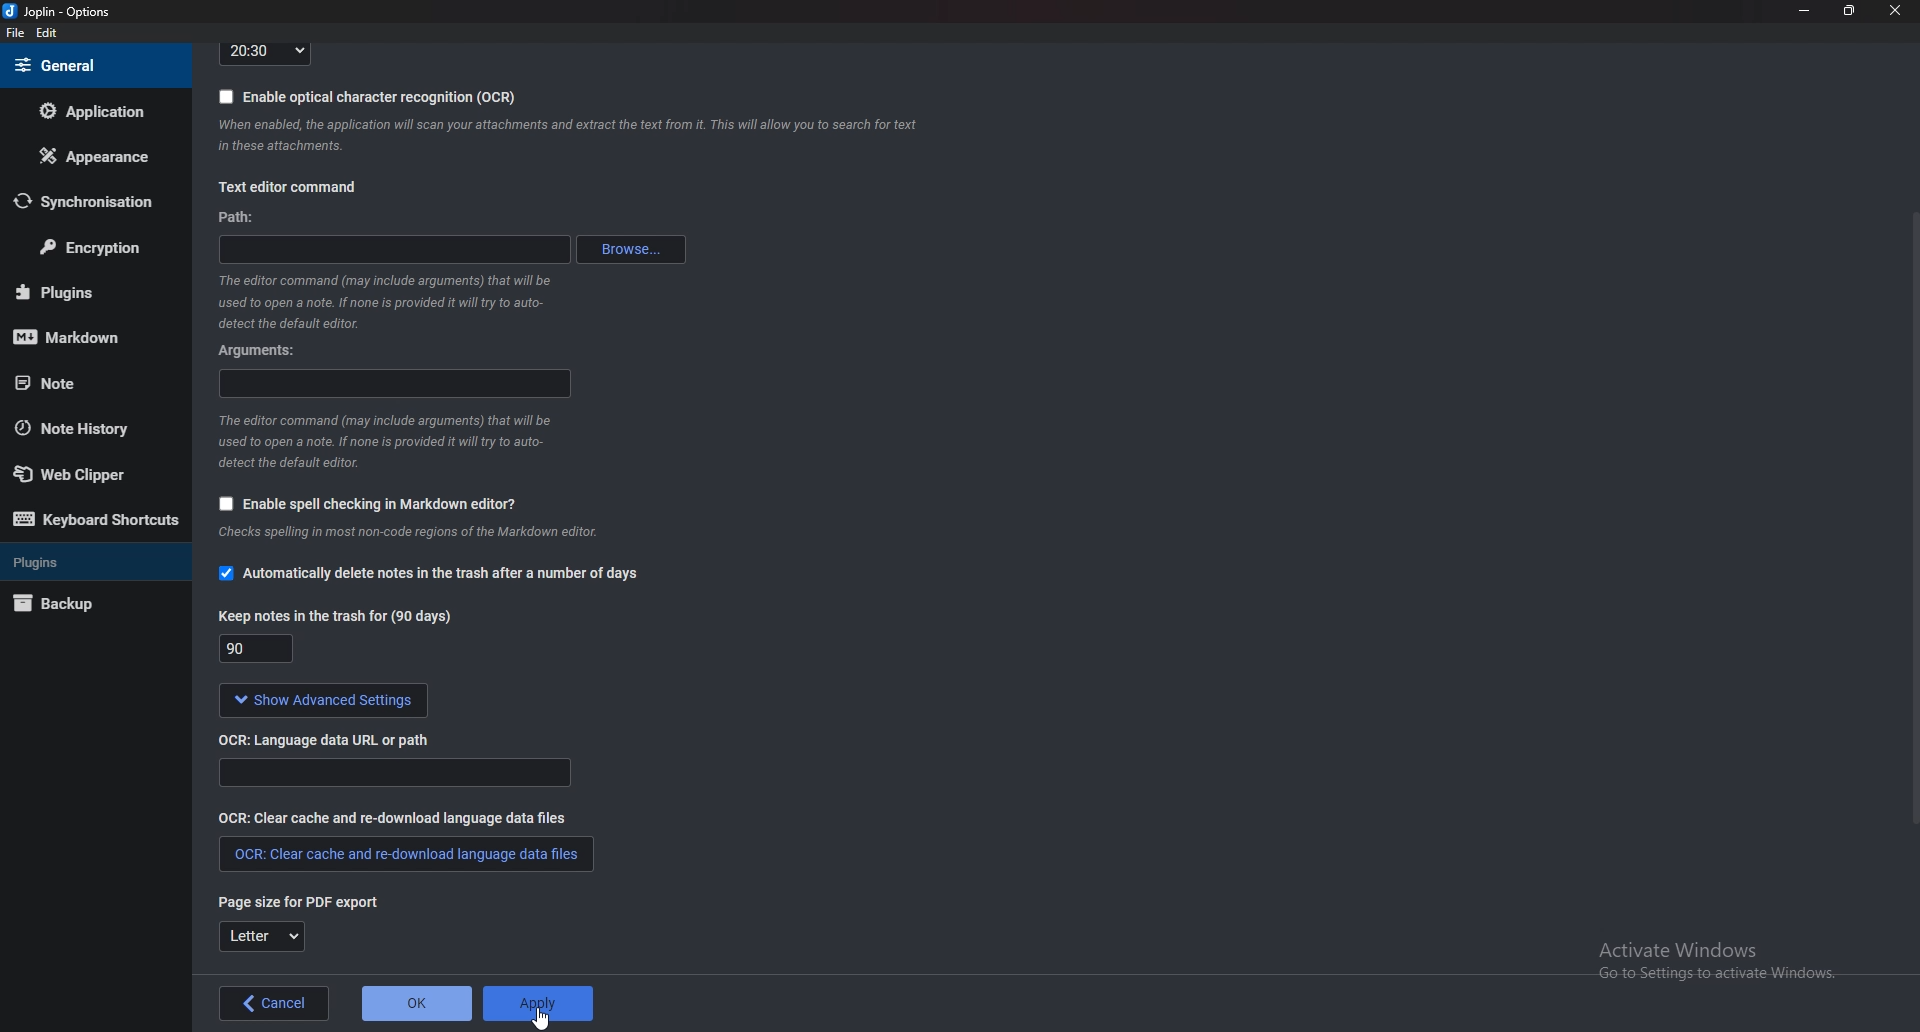  What do you see at coordinates (18, 33) in the screenshot?
I see `file` at bounding box center [18, 33].